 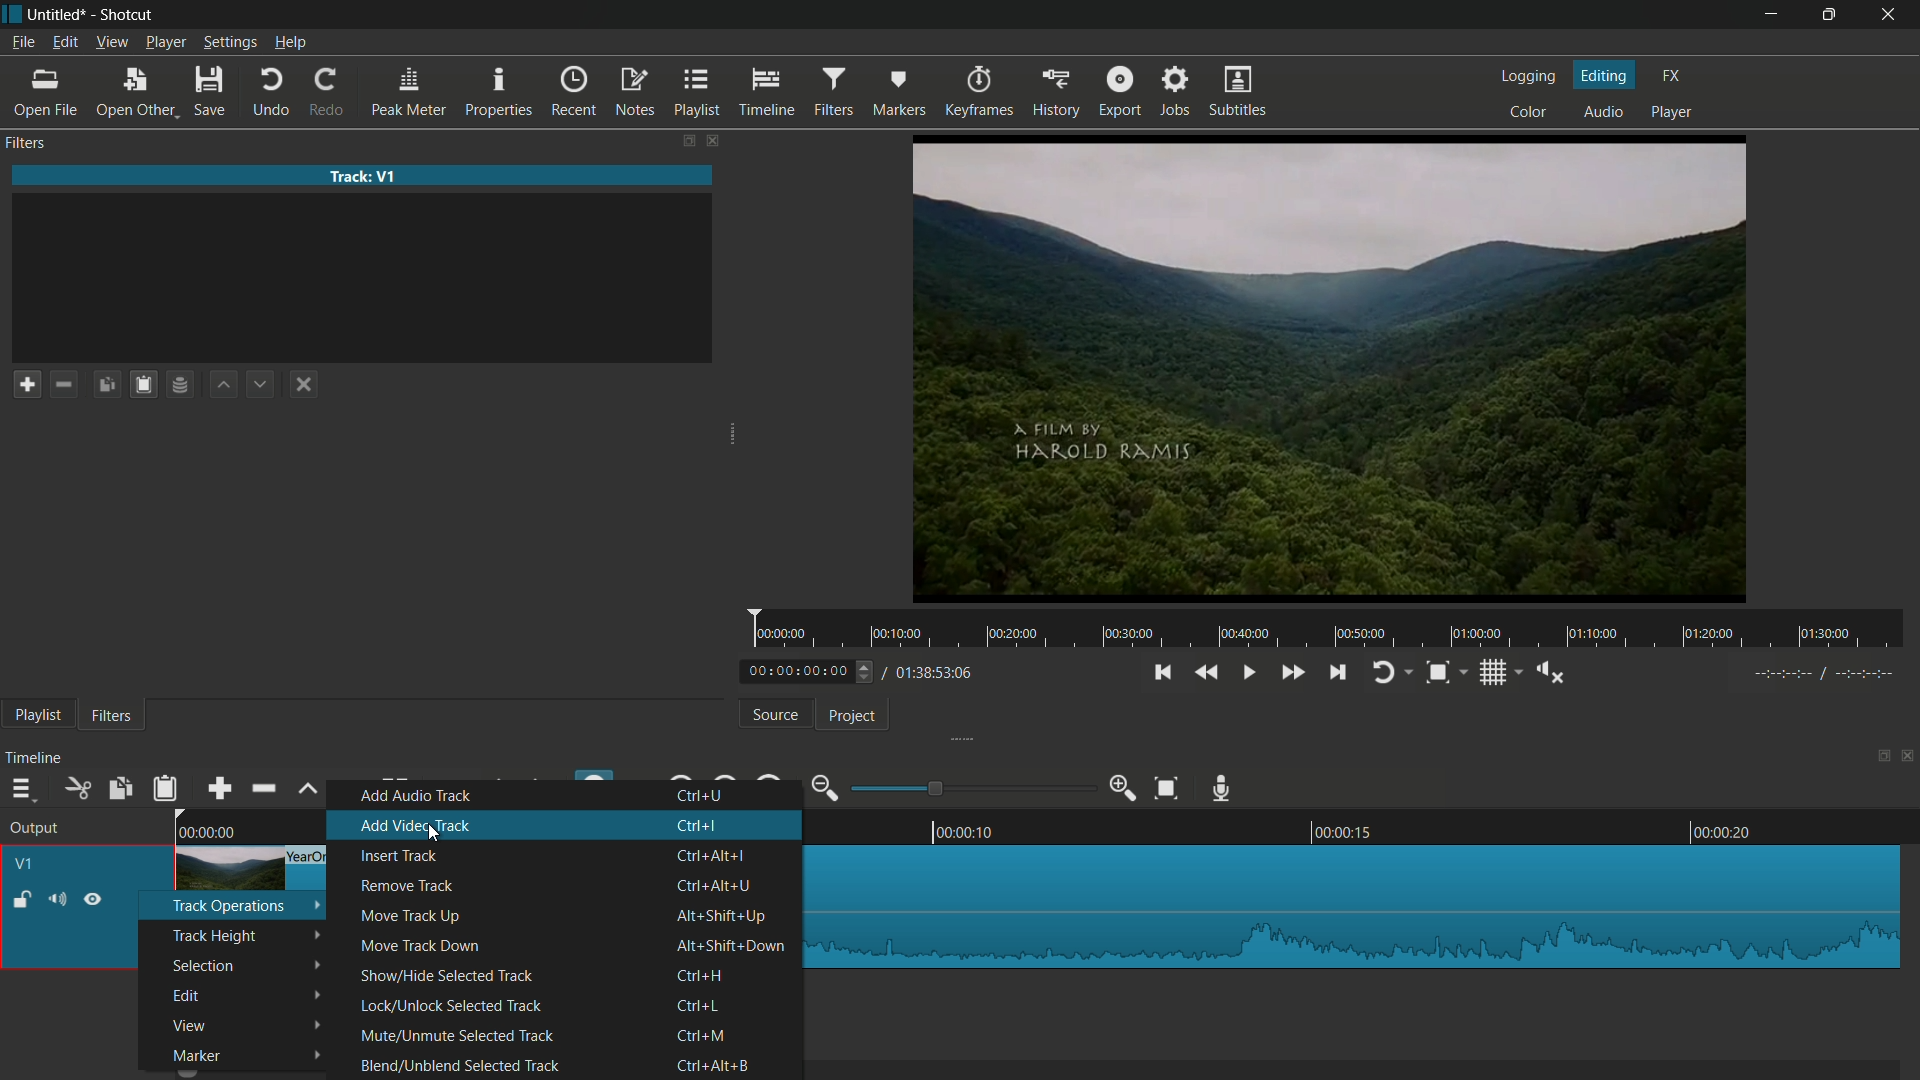 I want to click on key shortcut, so click(x=719, y=884).